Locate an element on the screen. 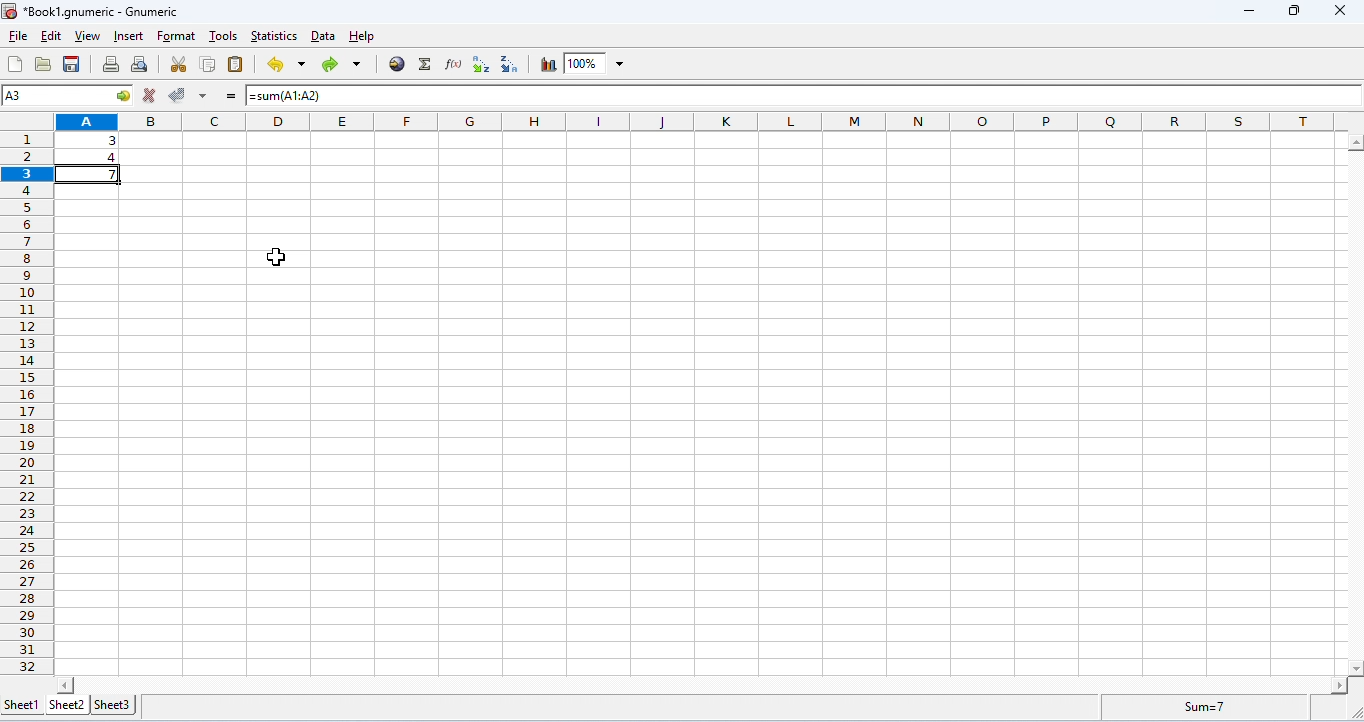 The height and width of the screenshot is (722, 1364). accept multiple is located at coordinates (204, 97).